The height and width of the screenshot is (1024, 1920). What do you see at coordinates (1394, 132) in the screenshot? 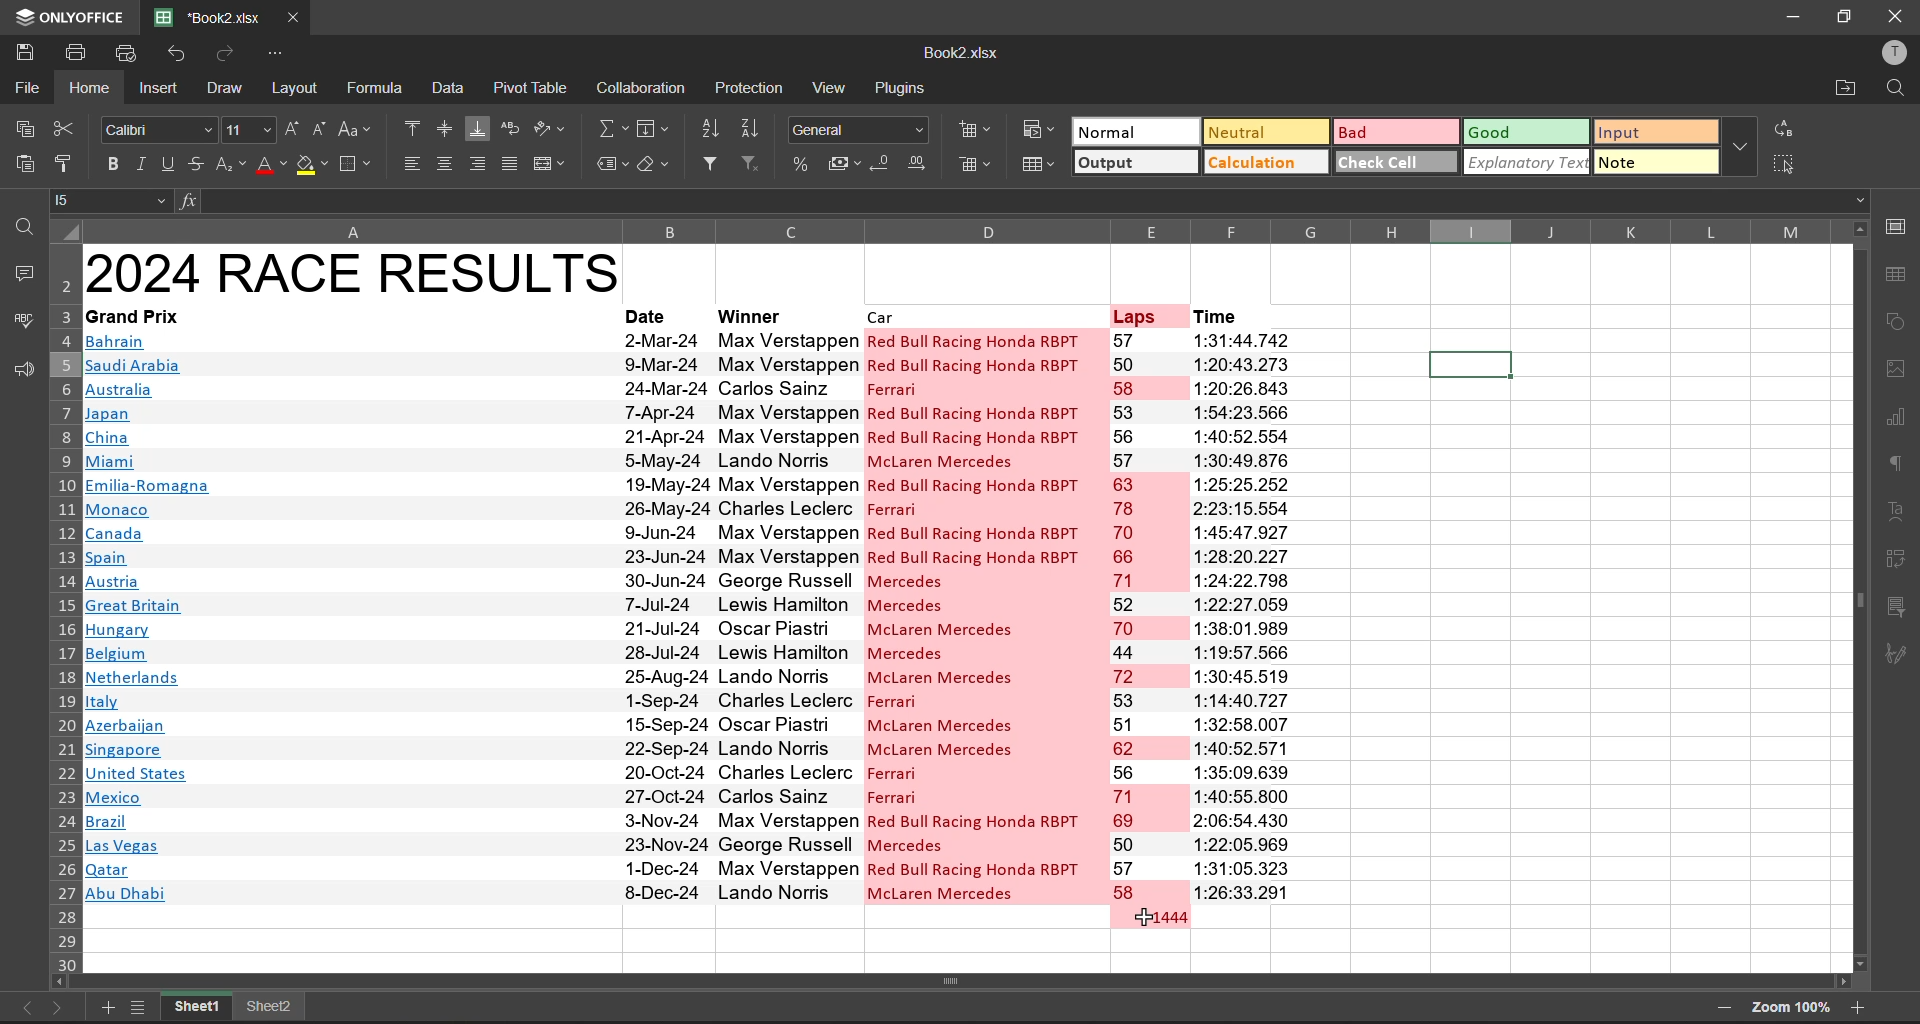
I see `bad` at bounding box center [1394, 132].